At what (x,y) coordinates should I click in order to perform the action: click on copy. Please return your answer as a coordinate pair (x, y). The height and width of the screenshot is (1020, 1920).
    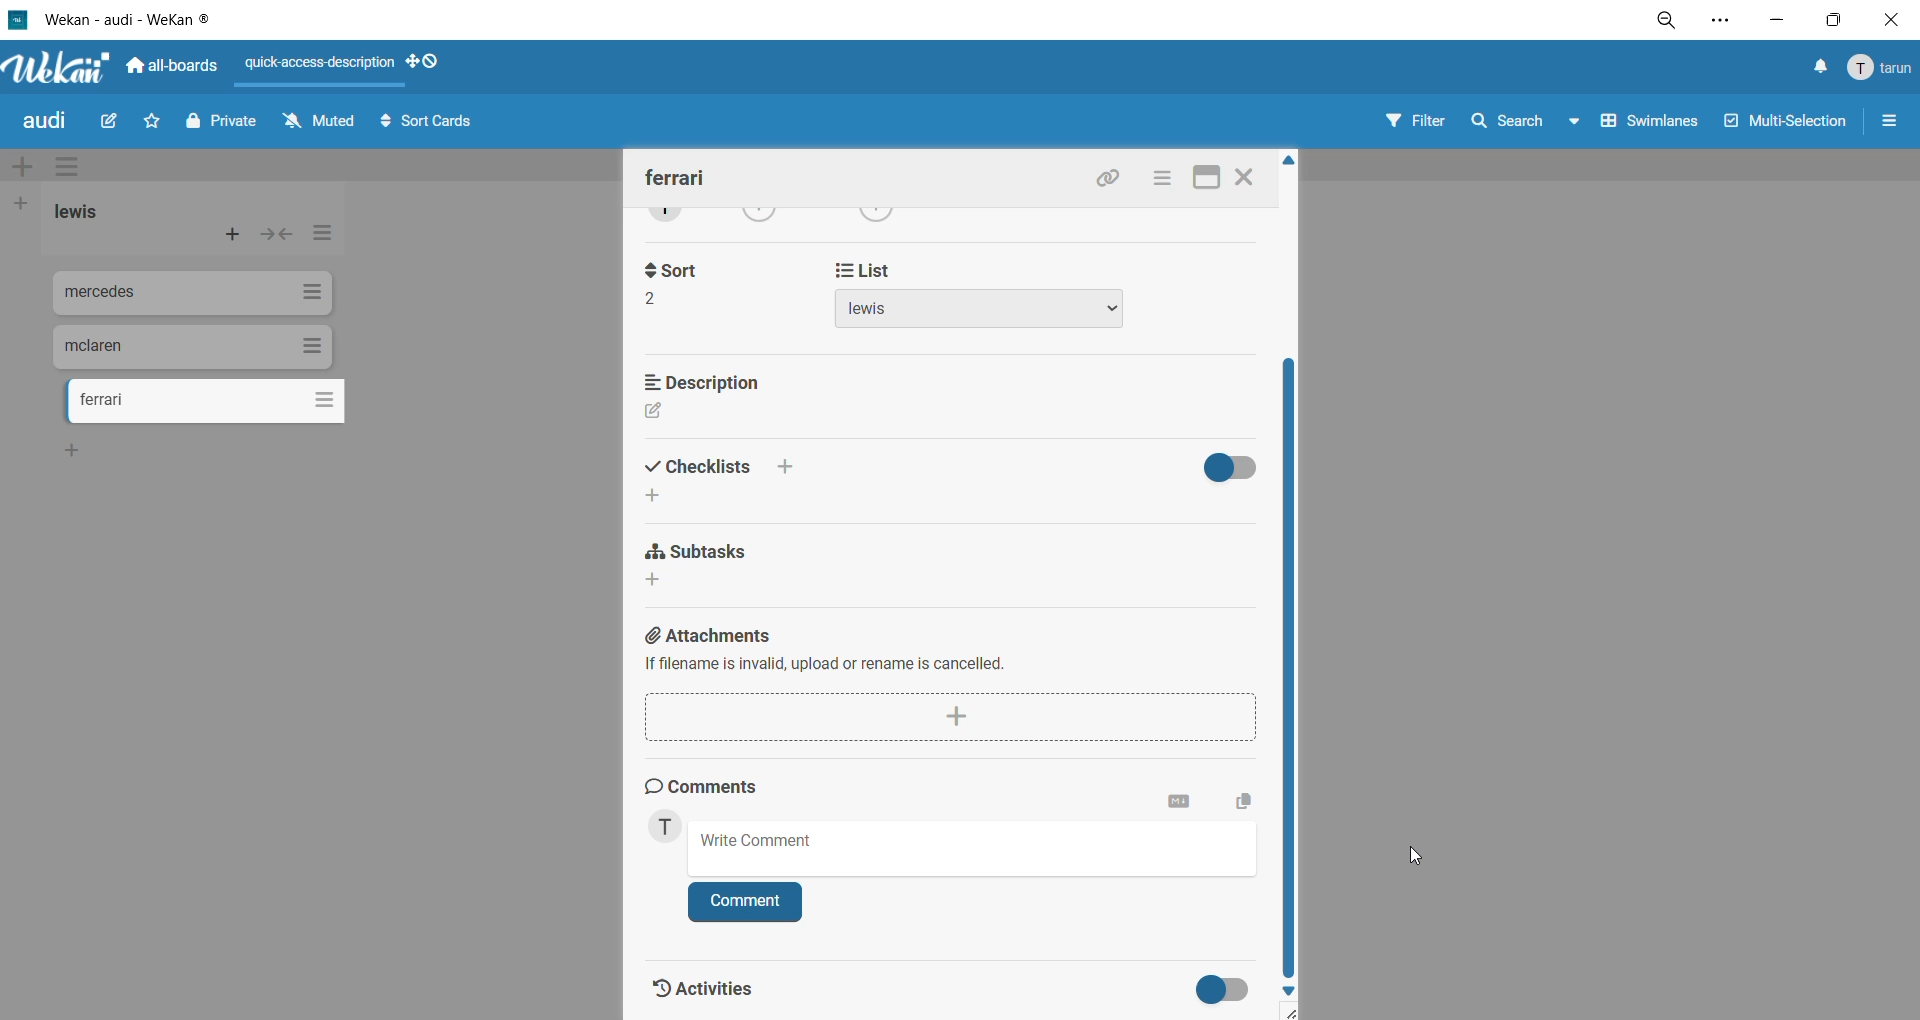
    Looking at the image, I should click on (1241, 798).